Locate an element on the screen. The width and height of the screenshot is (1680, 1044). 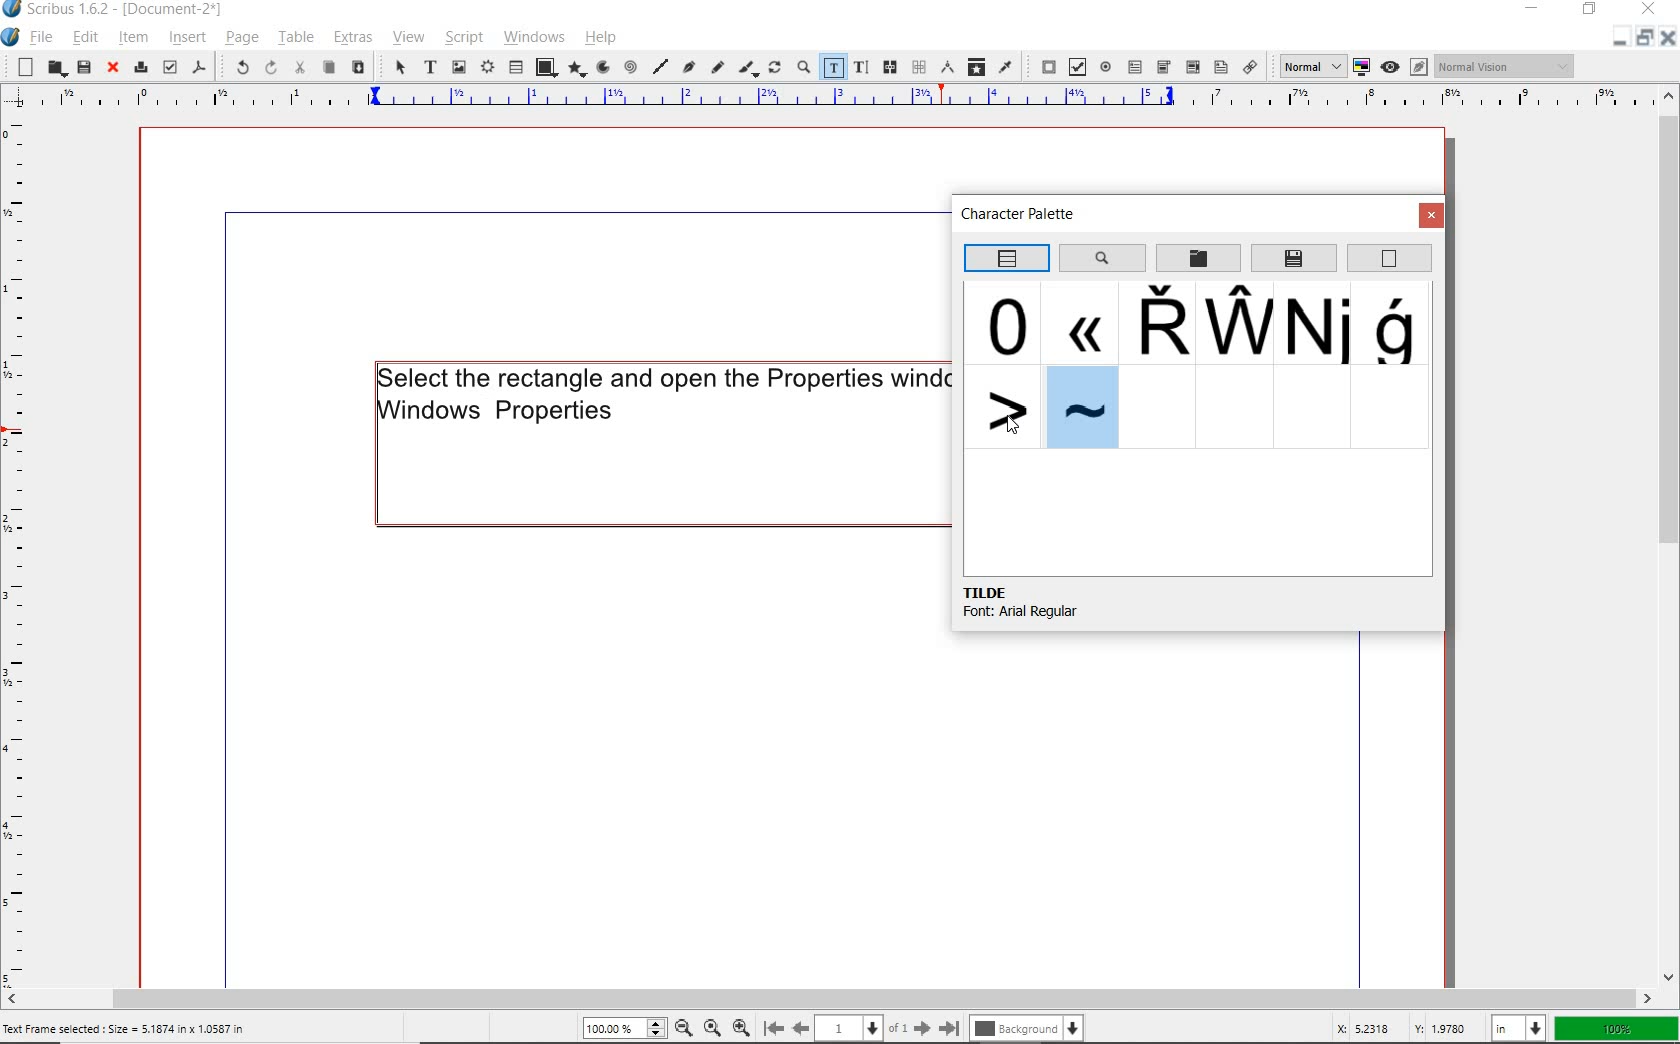
100% is located at coordinates (1618, 1029).